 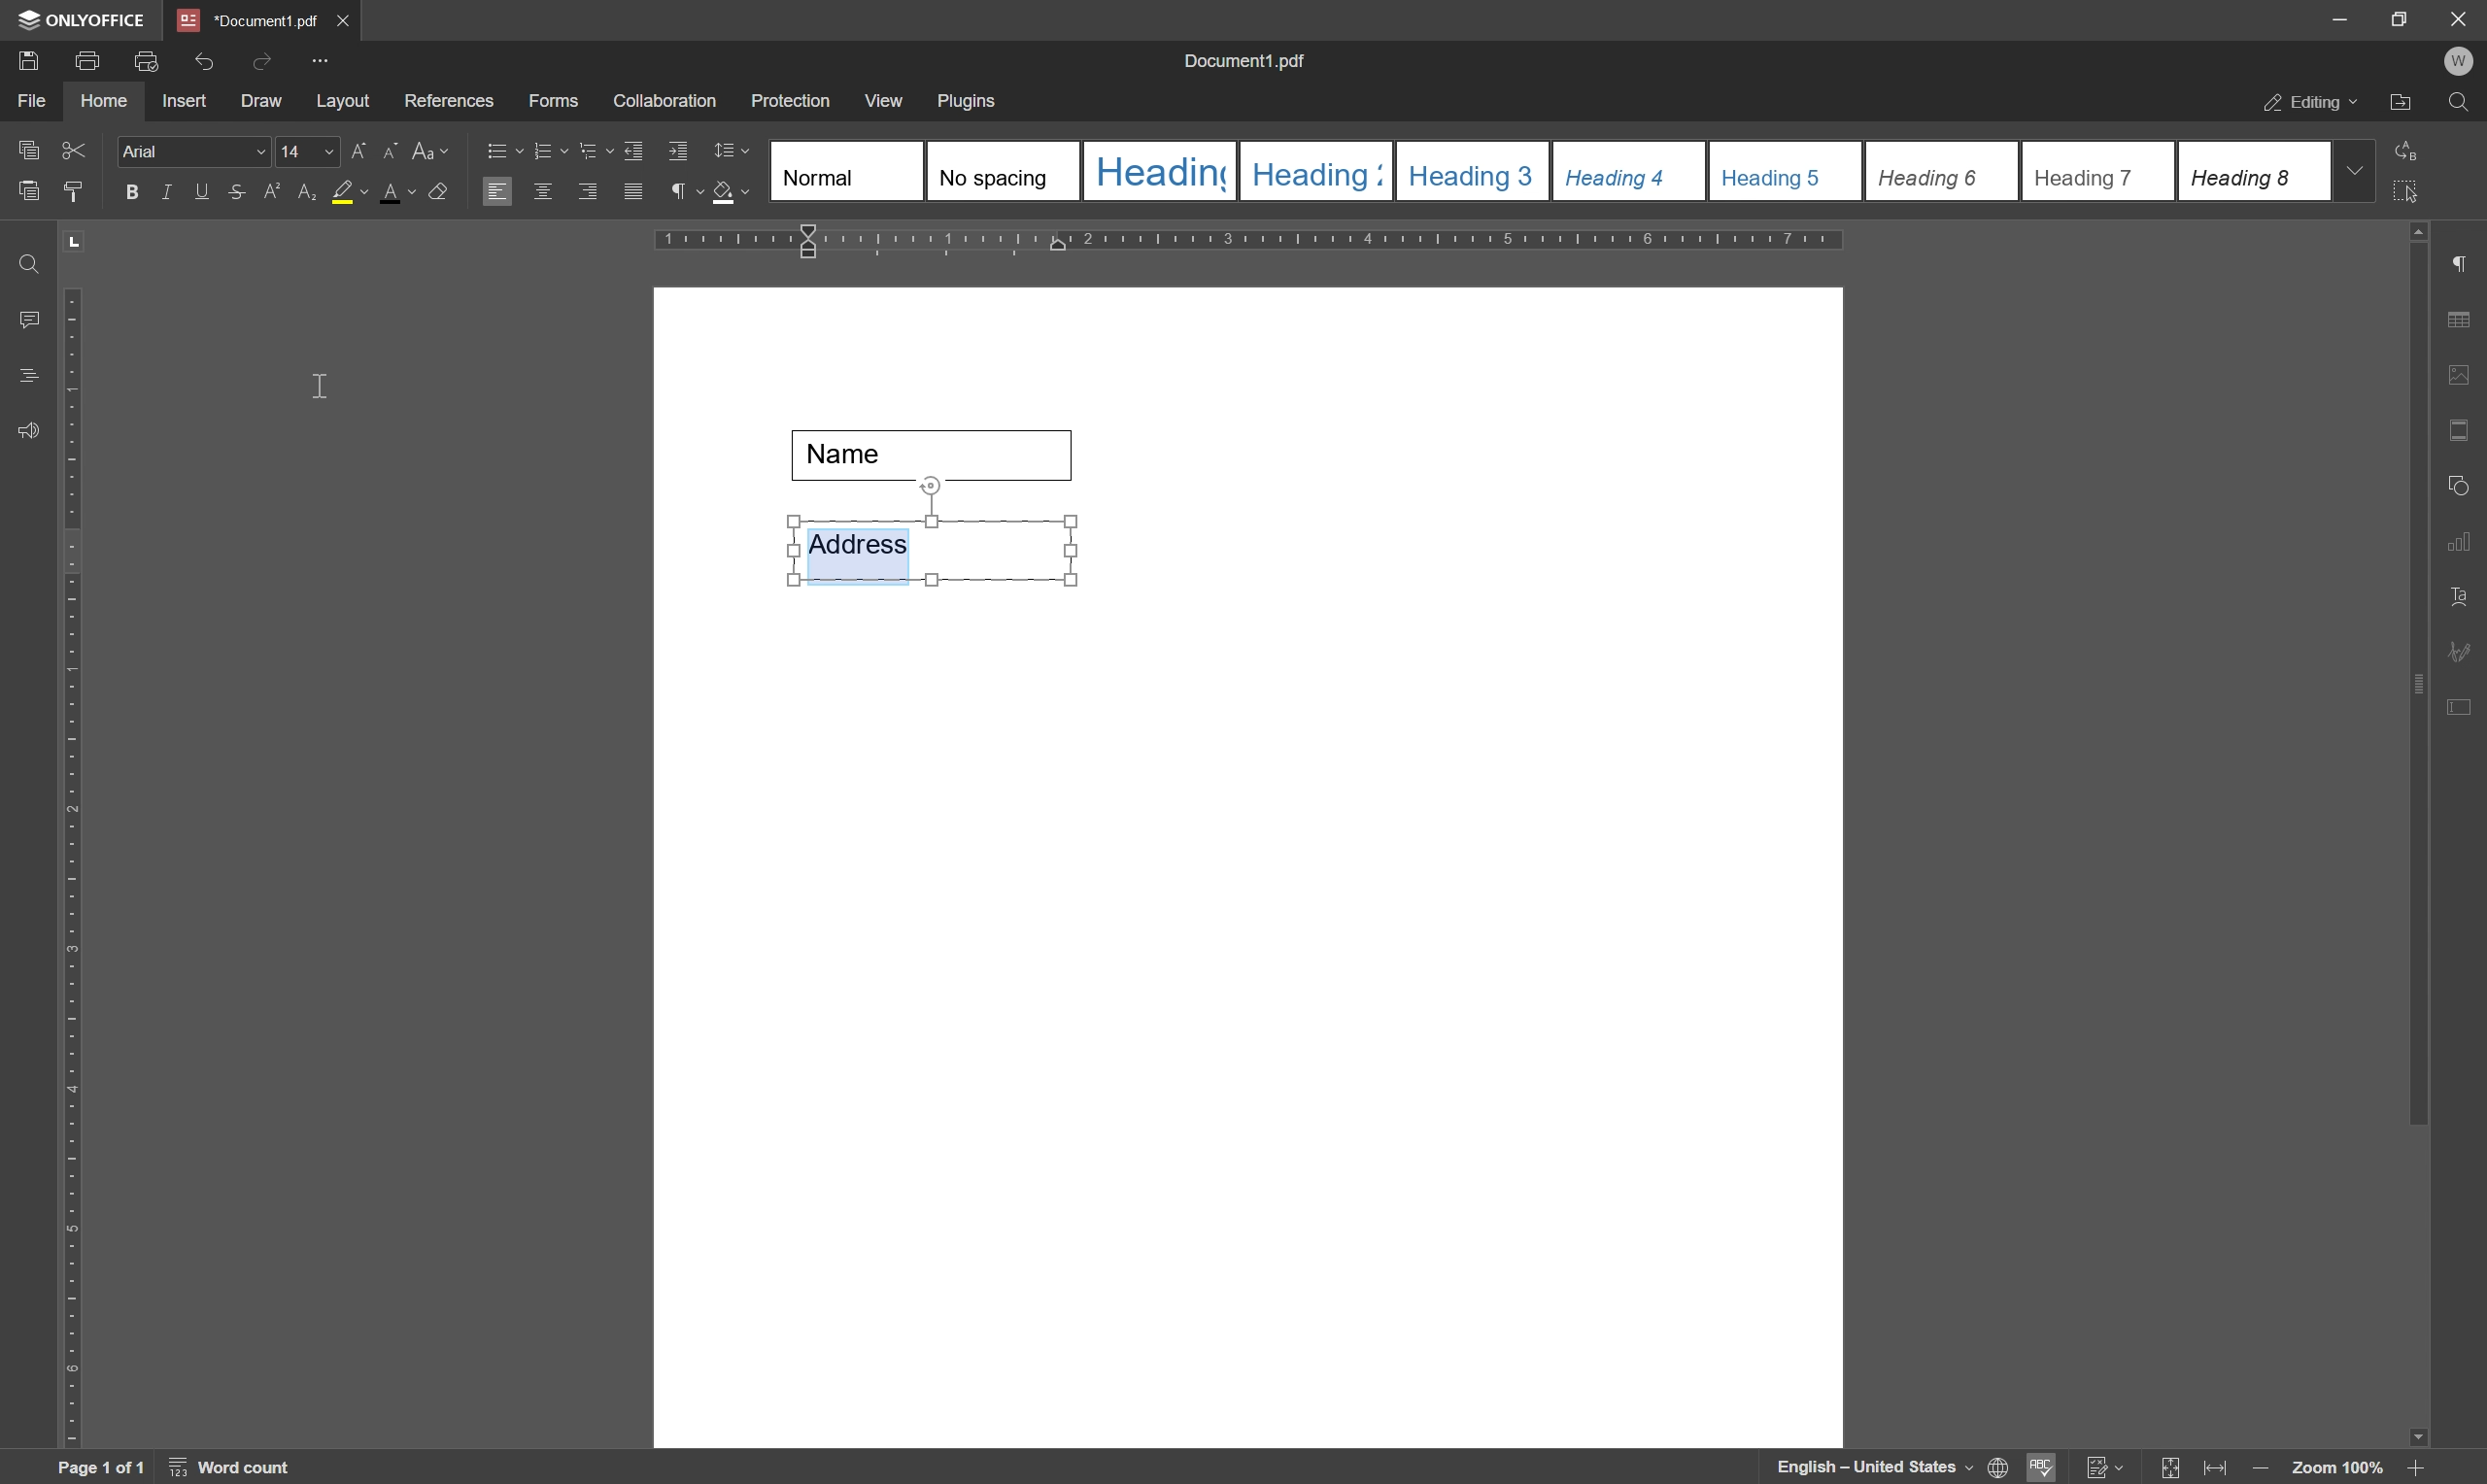 What do you see at coordinates (501, 149) in the screenshot?
I see `bullets` at bounding box center [501, 149].